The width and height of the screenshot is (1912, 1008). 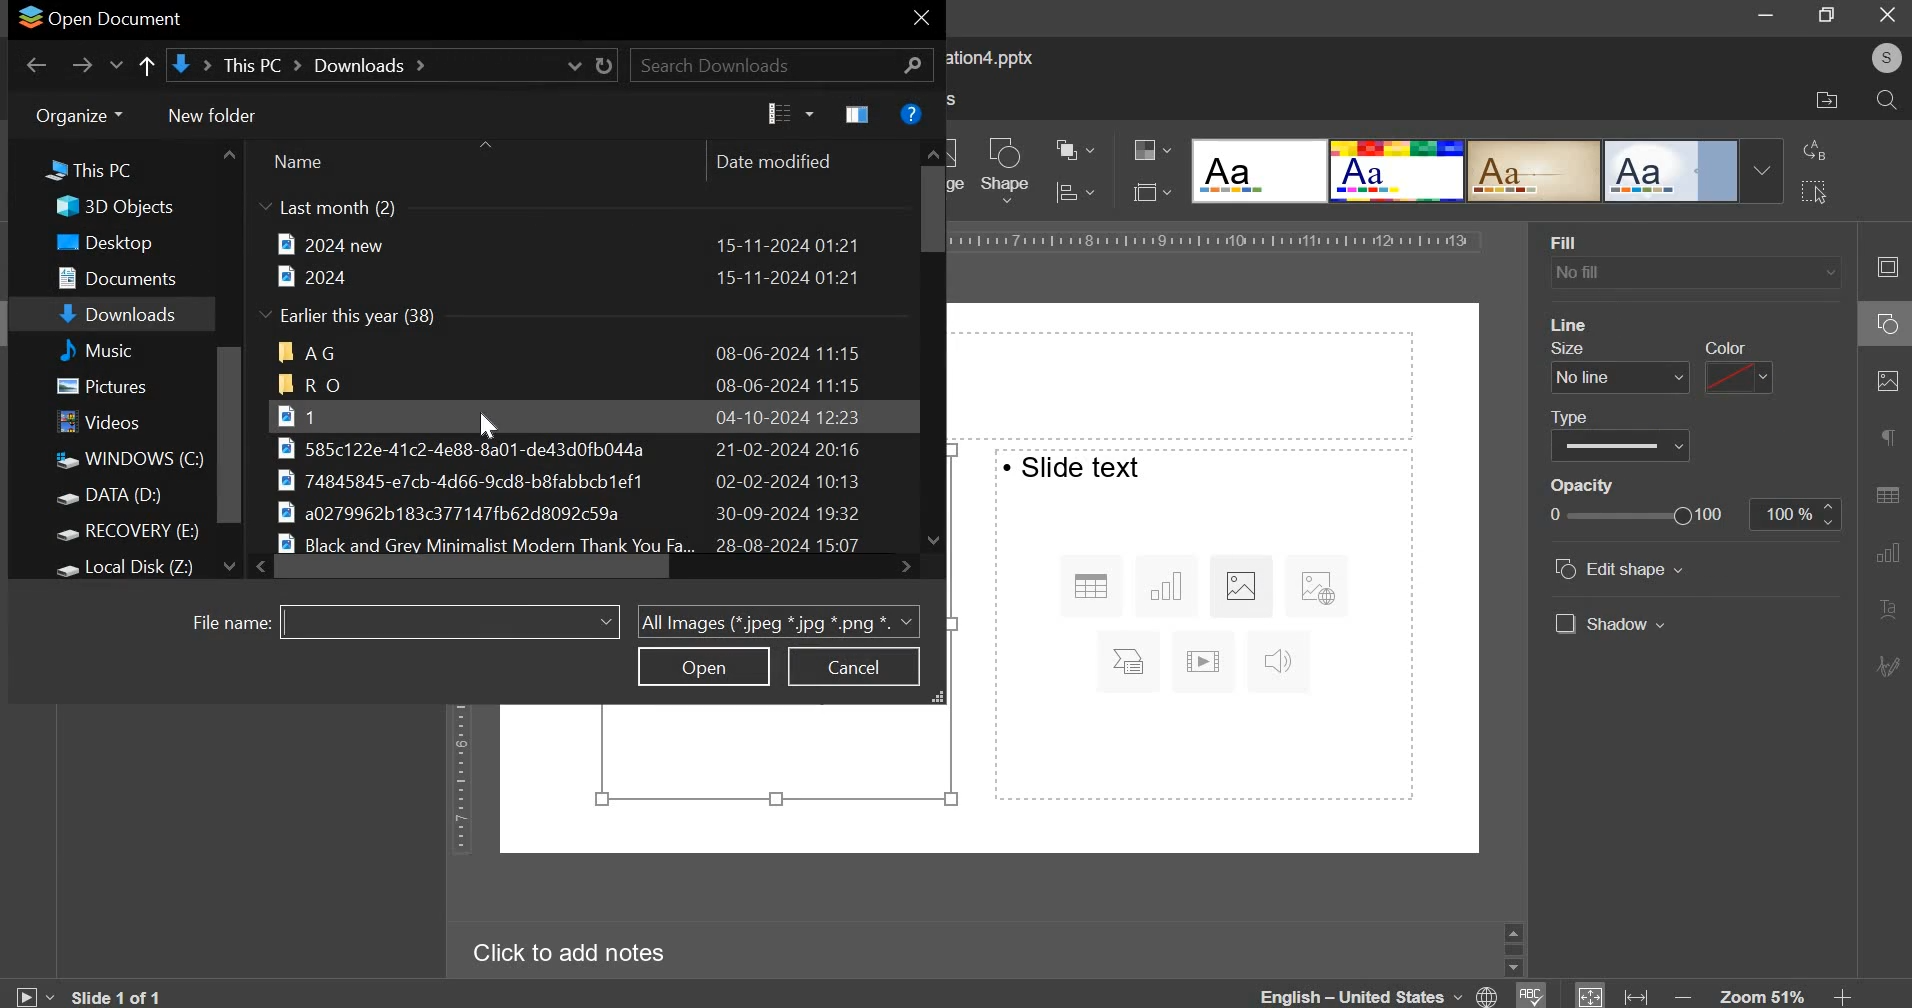 What do you see at coordinates (117, 243) in the screenshot?
I see `desktop` at bounding box center [117, 243].